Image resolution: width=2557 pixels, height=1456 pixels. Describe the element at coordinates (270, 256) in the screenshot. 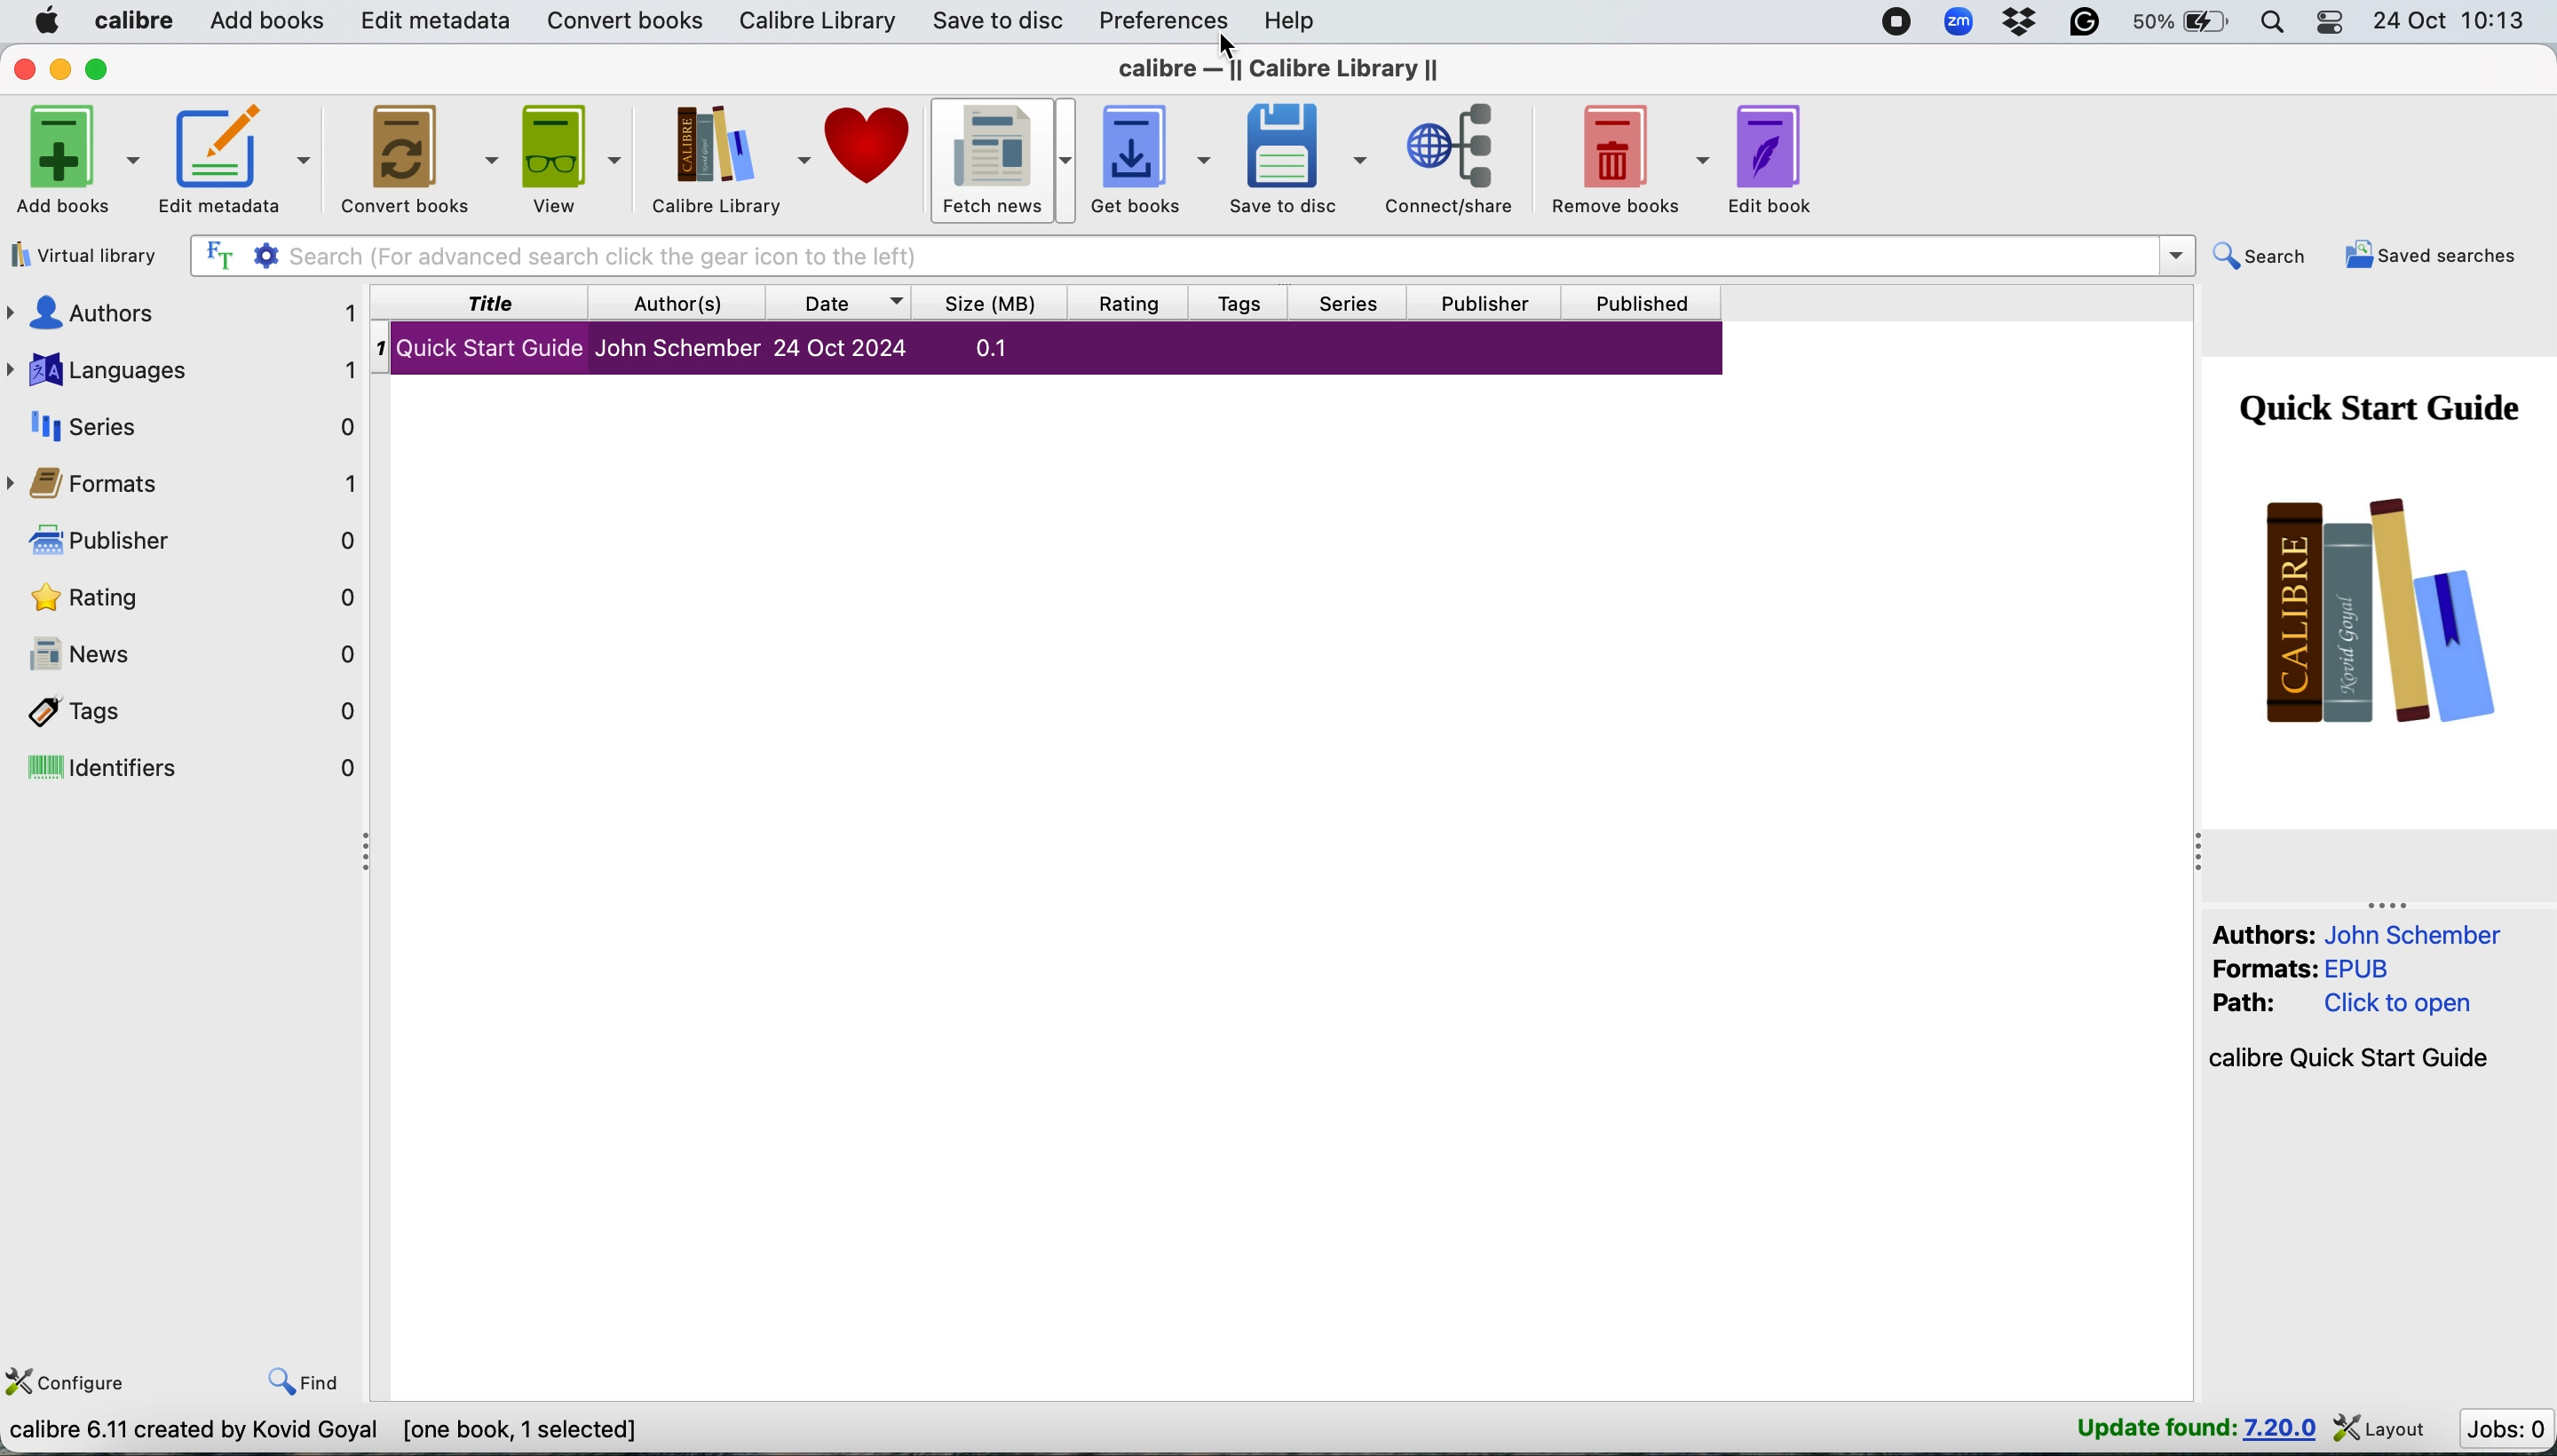

I see `settings` at that location.